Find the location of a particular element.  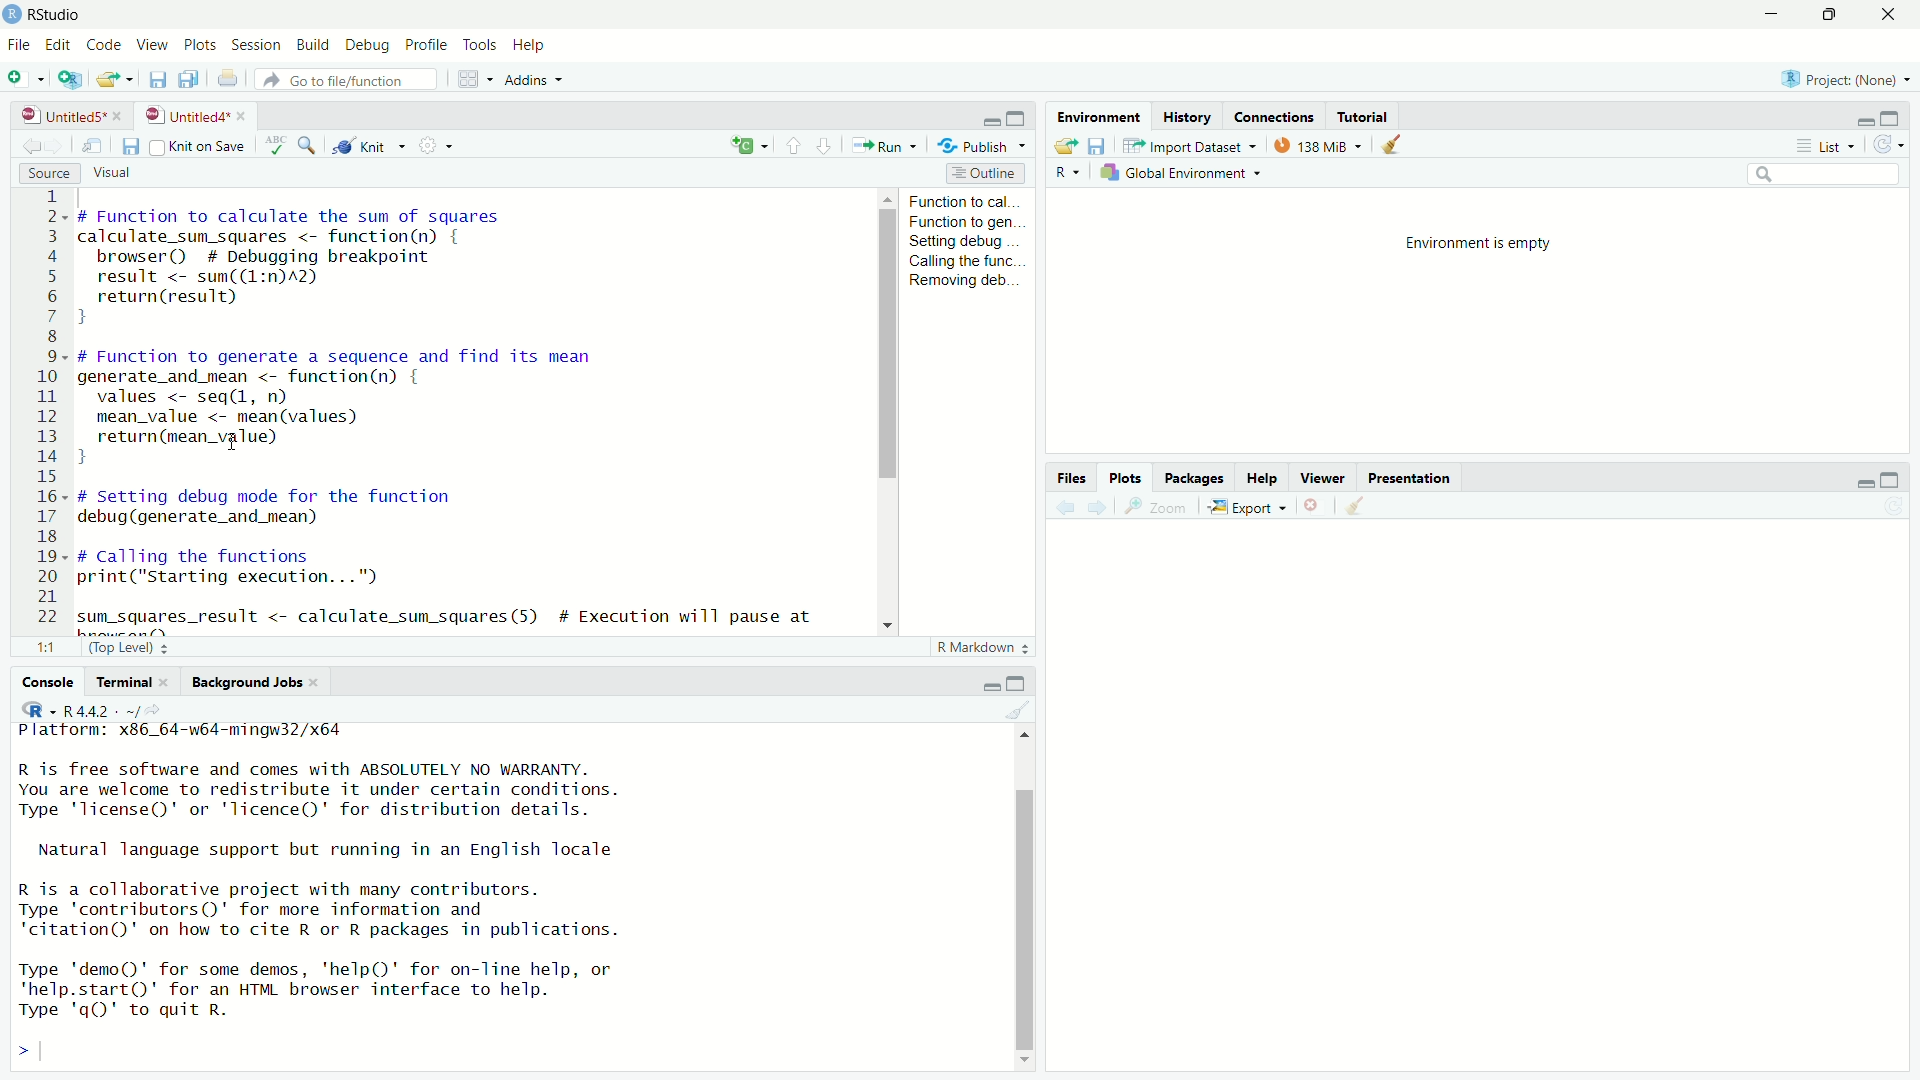

prompt cursor is located at coordinates (16, 1054).